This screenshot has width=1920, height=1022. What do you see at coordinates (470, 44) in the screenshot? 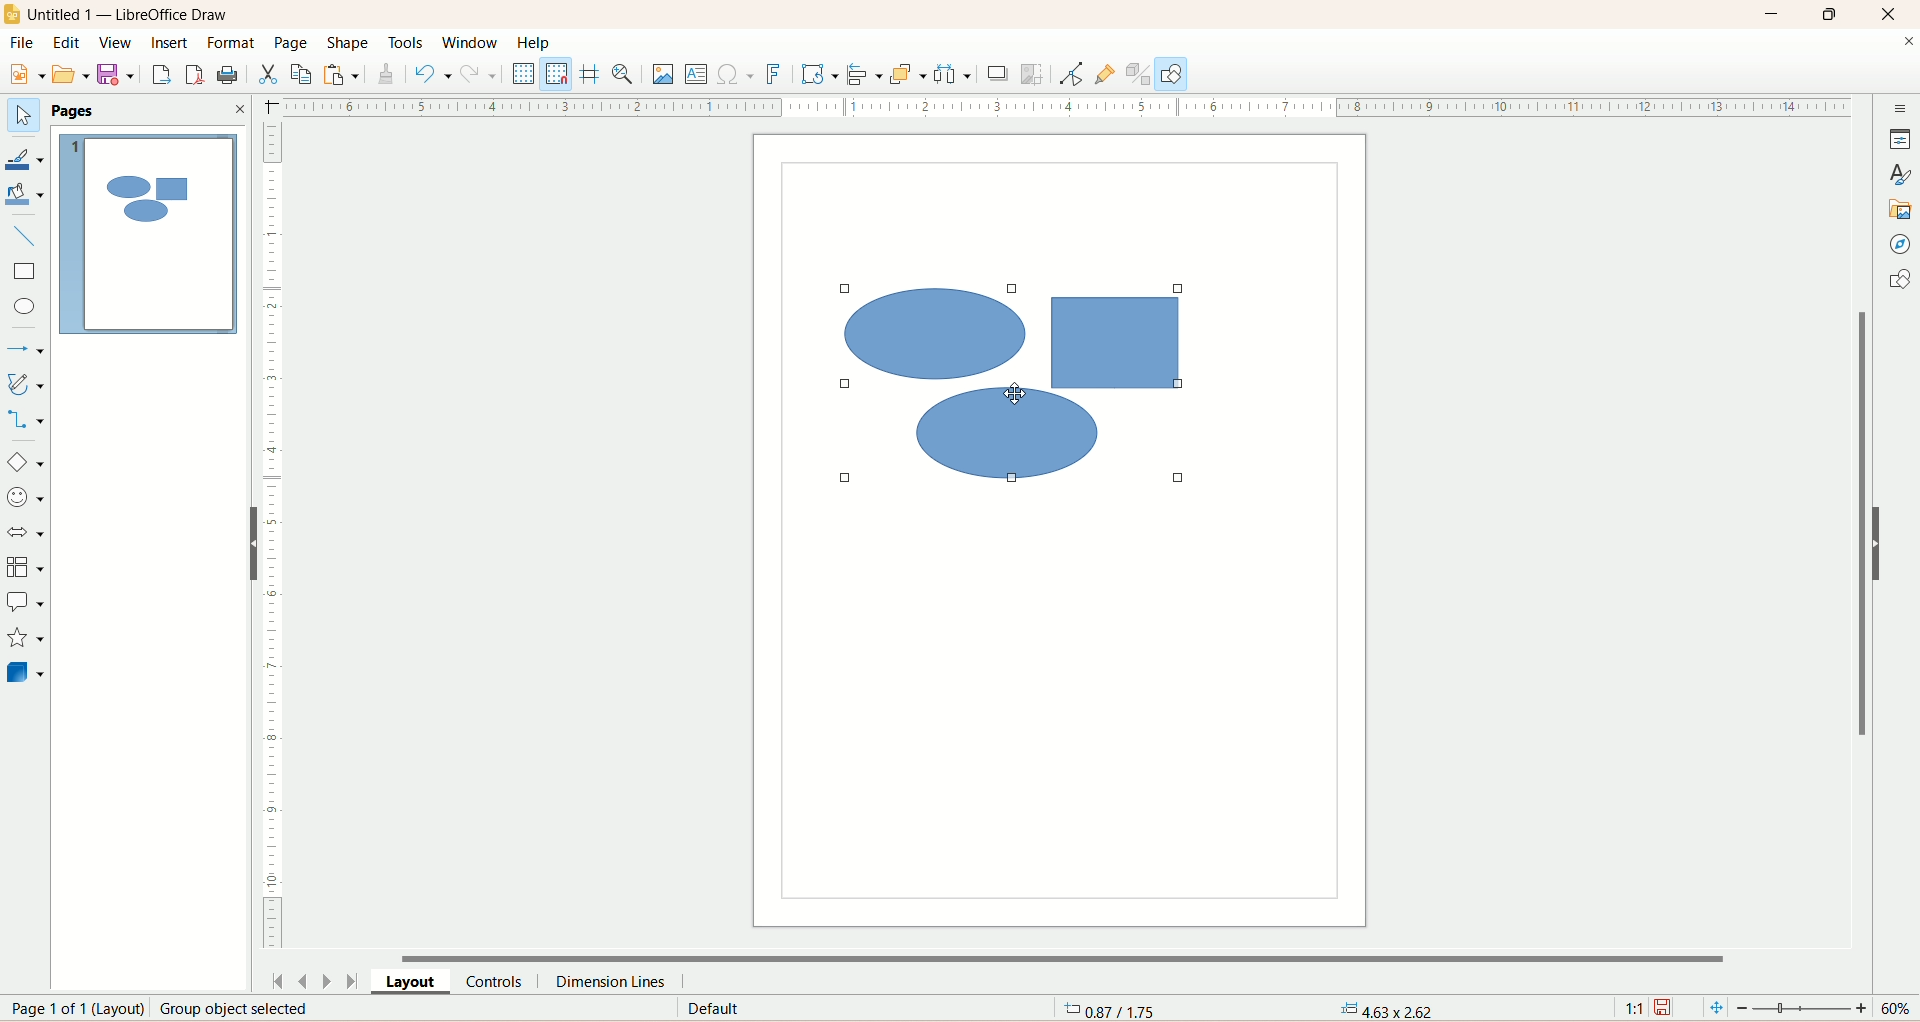
I see `window` at bounding box center [470, 44].